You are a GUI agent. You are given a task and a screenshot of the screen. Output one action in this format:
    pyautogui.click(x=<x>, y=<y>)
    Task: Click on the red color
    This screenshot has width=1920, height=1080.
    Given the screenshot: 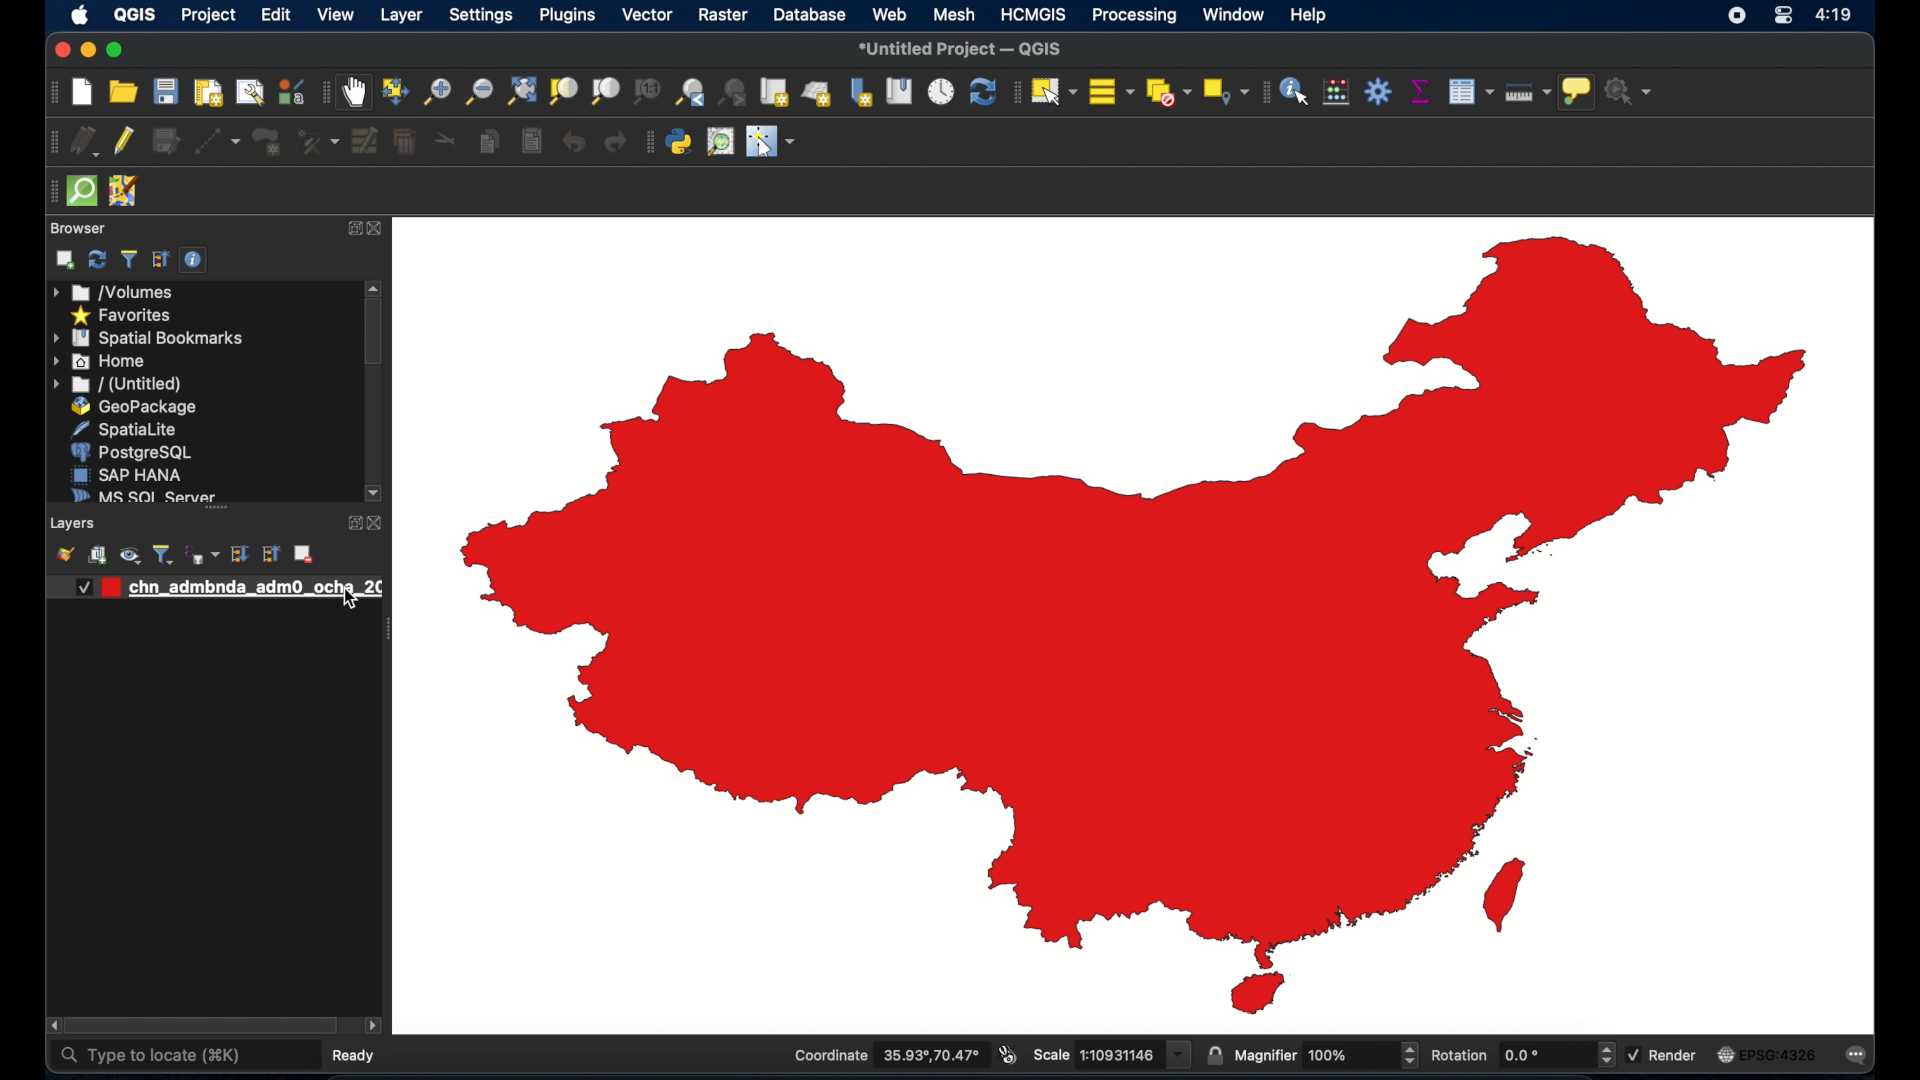 What is the action you would take?
    pyautogui.click(x=110, y=587)
    